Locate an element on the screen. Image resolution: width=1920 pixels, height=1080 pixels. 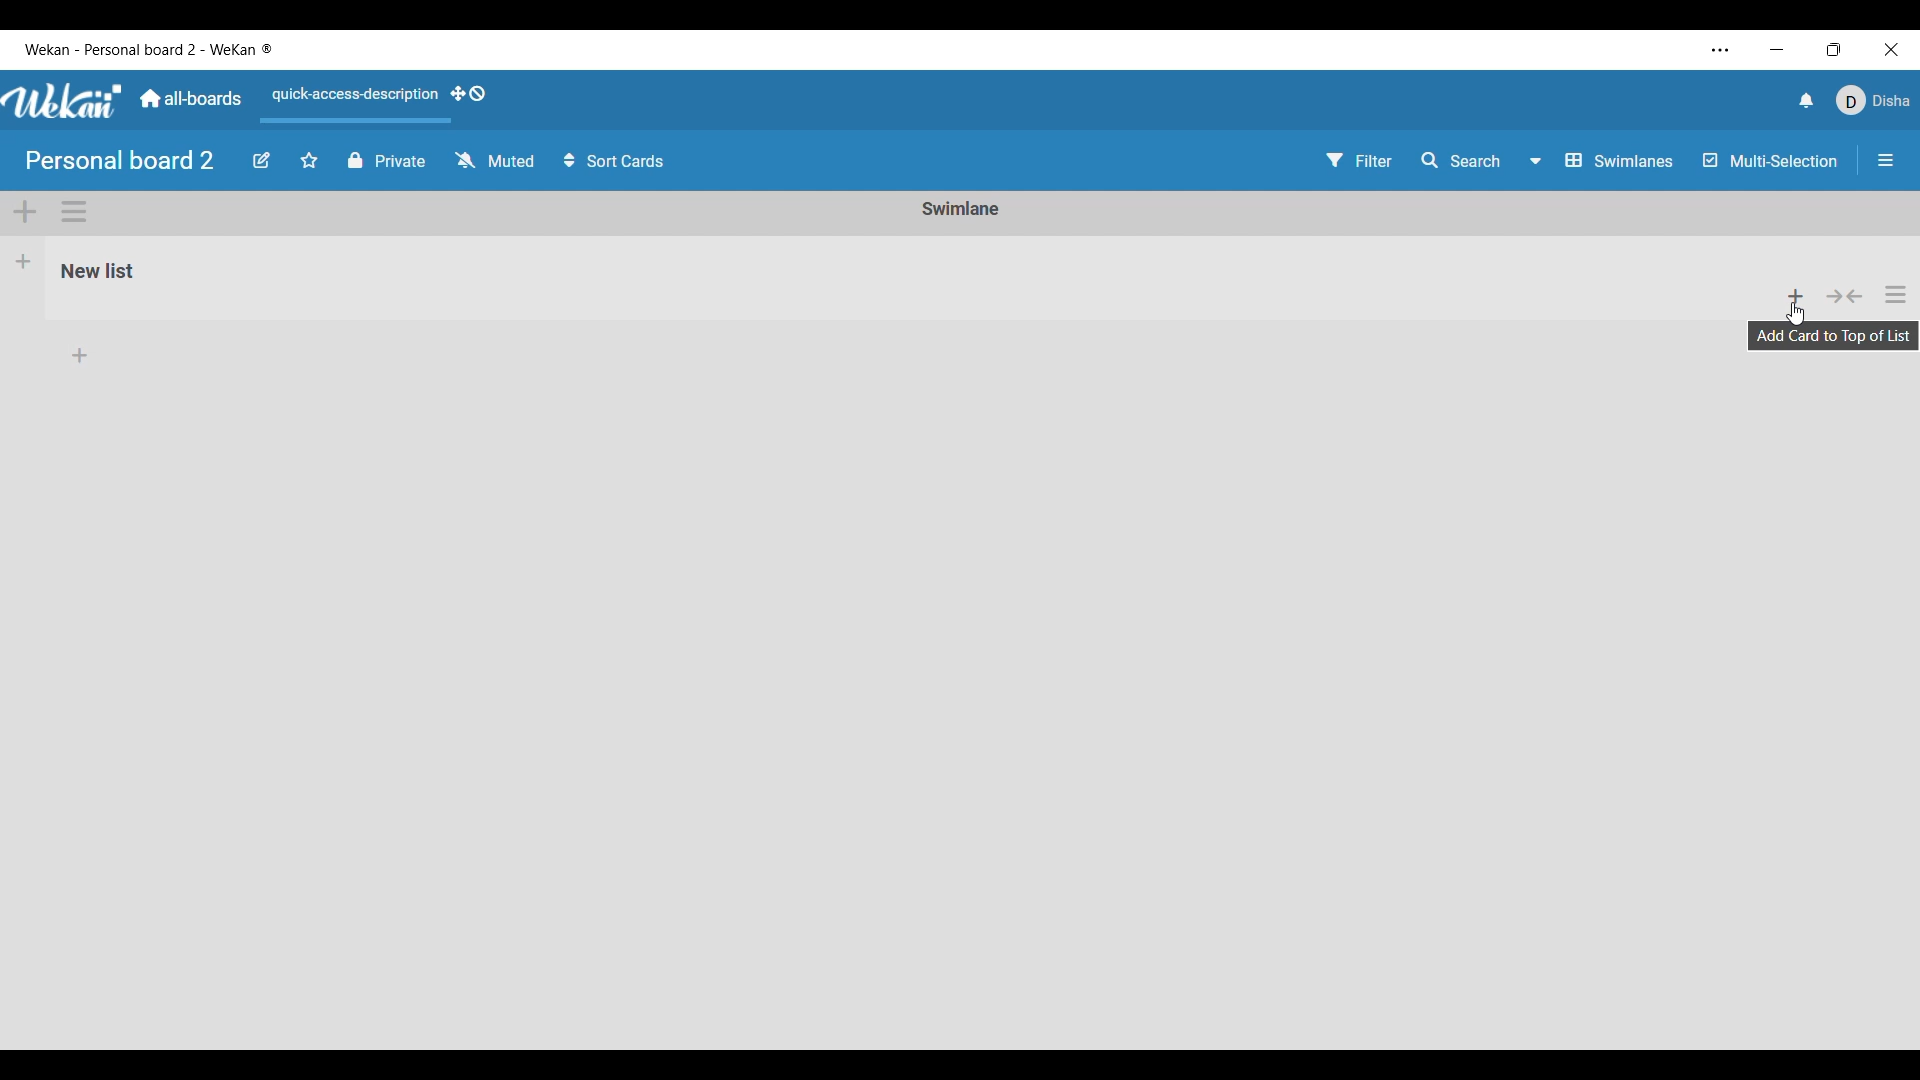
Toggle for Multi-selection is located at coordinates (1771, 160).